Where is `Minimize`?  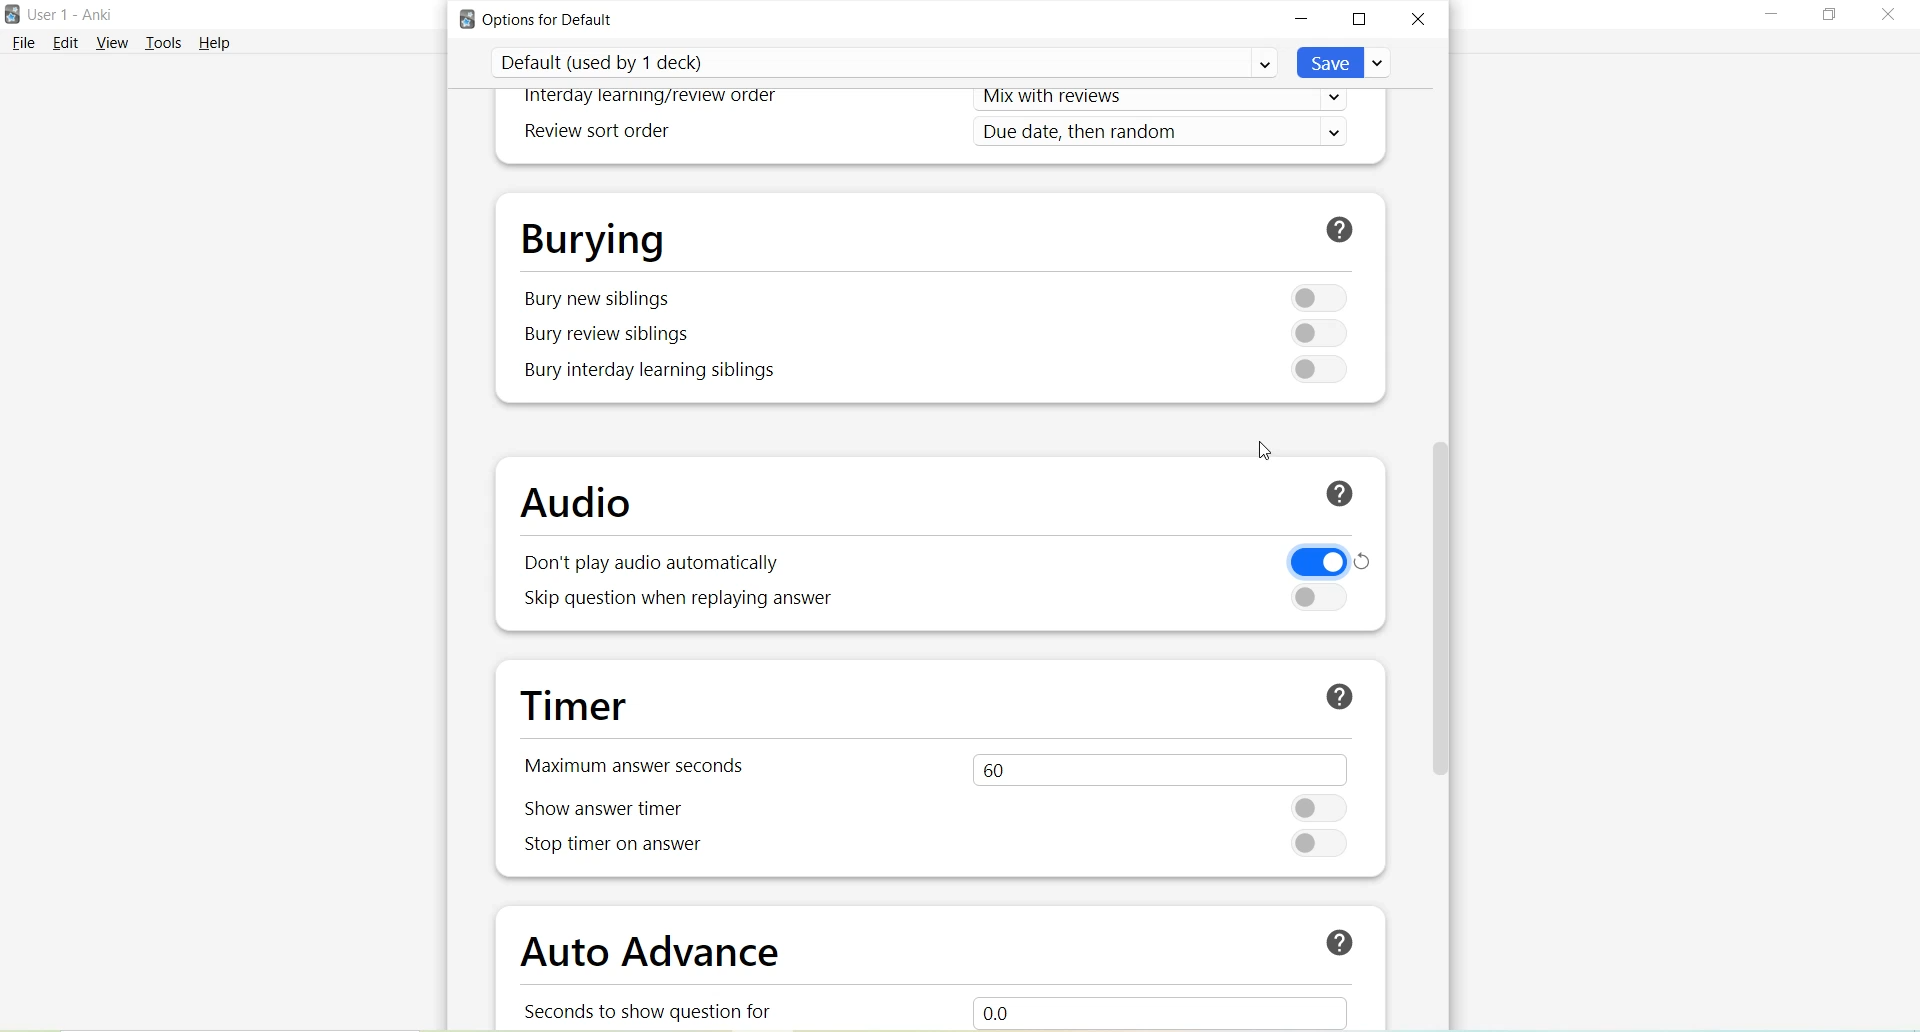
Minimize is located at coordinates (1303, 19).